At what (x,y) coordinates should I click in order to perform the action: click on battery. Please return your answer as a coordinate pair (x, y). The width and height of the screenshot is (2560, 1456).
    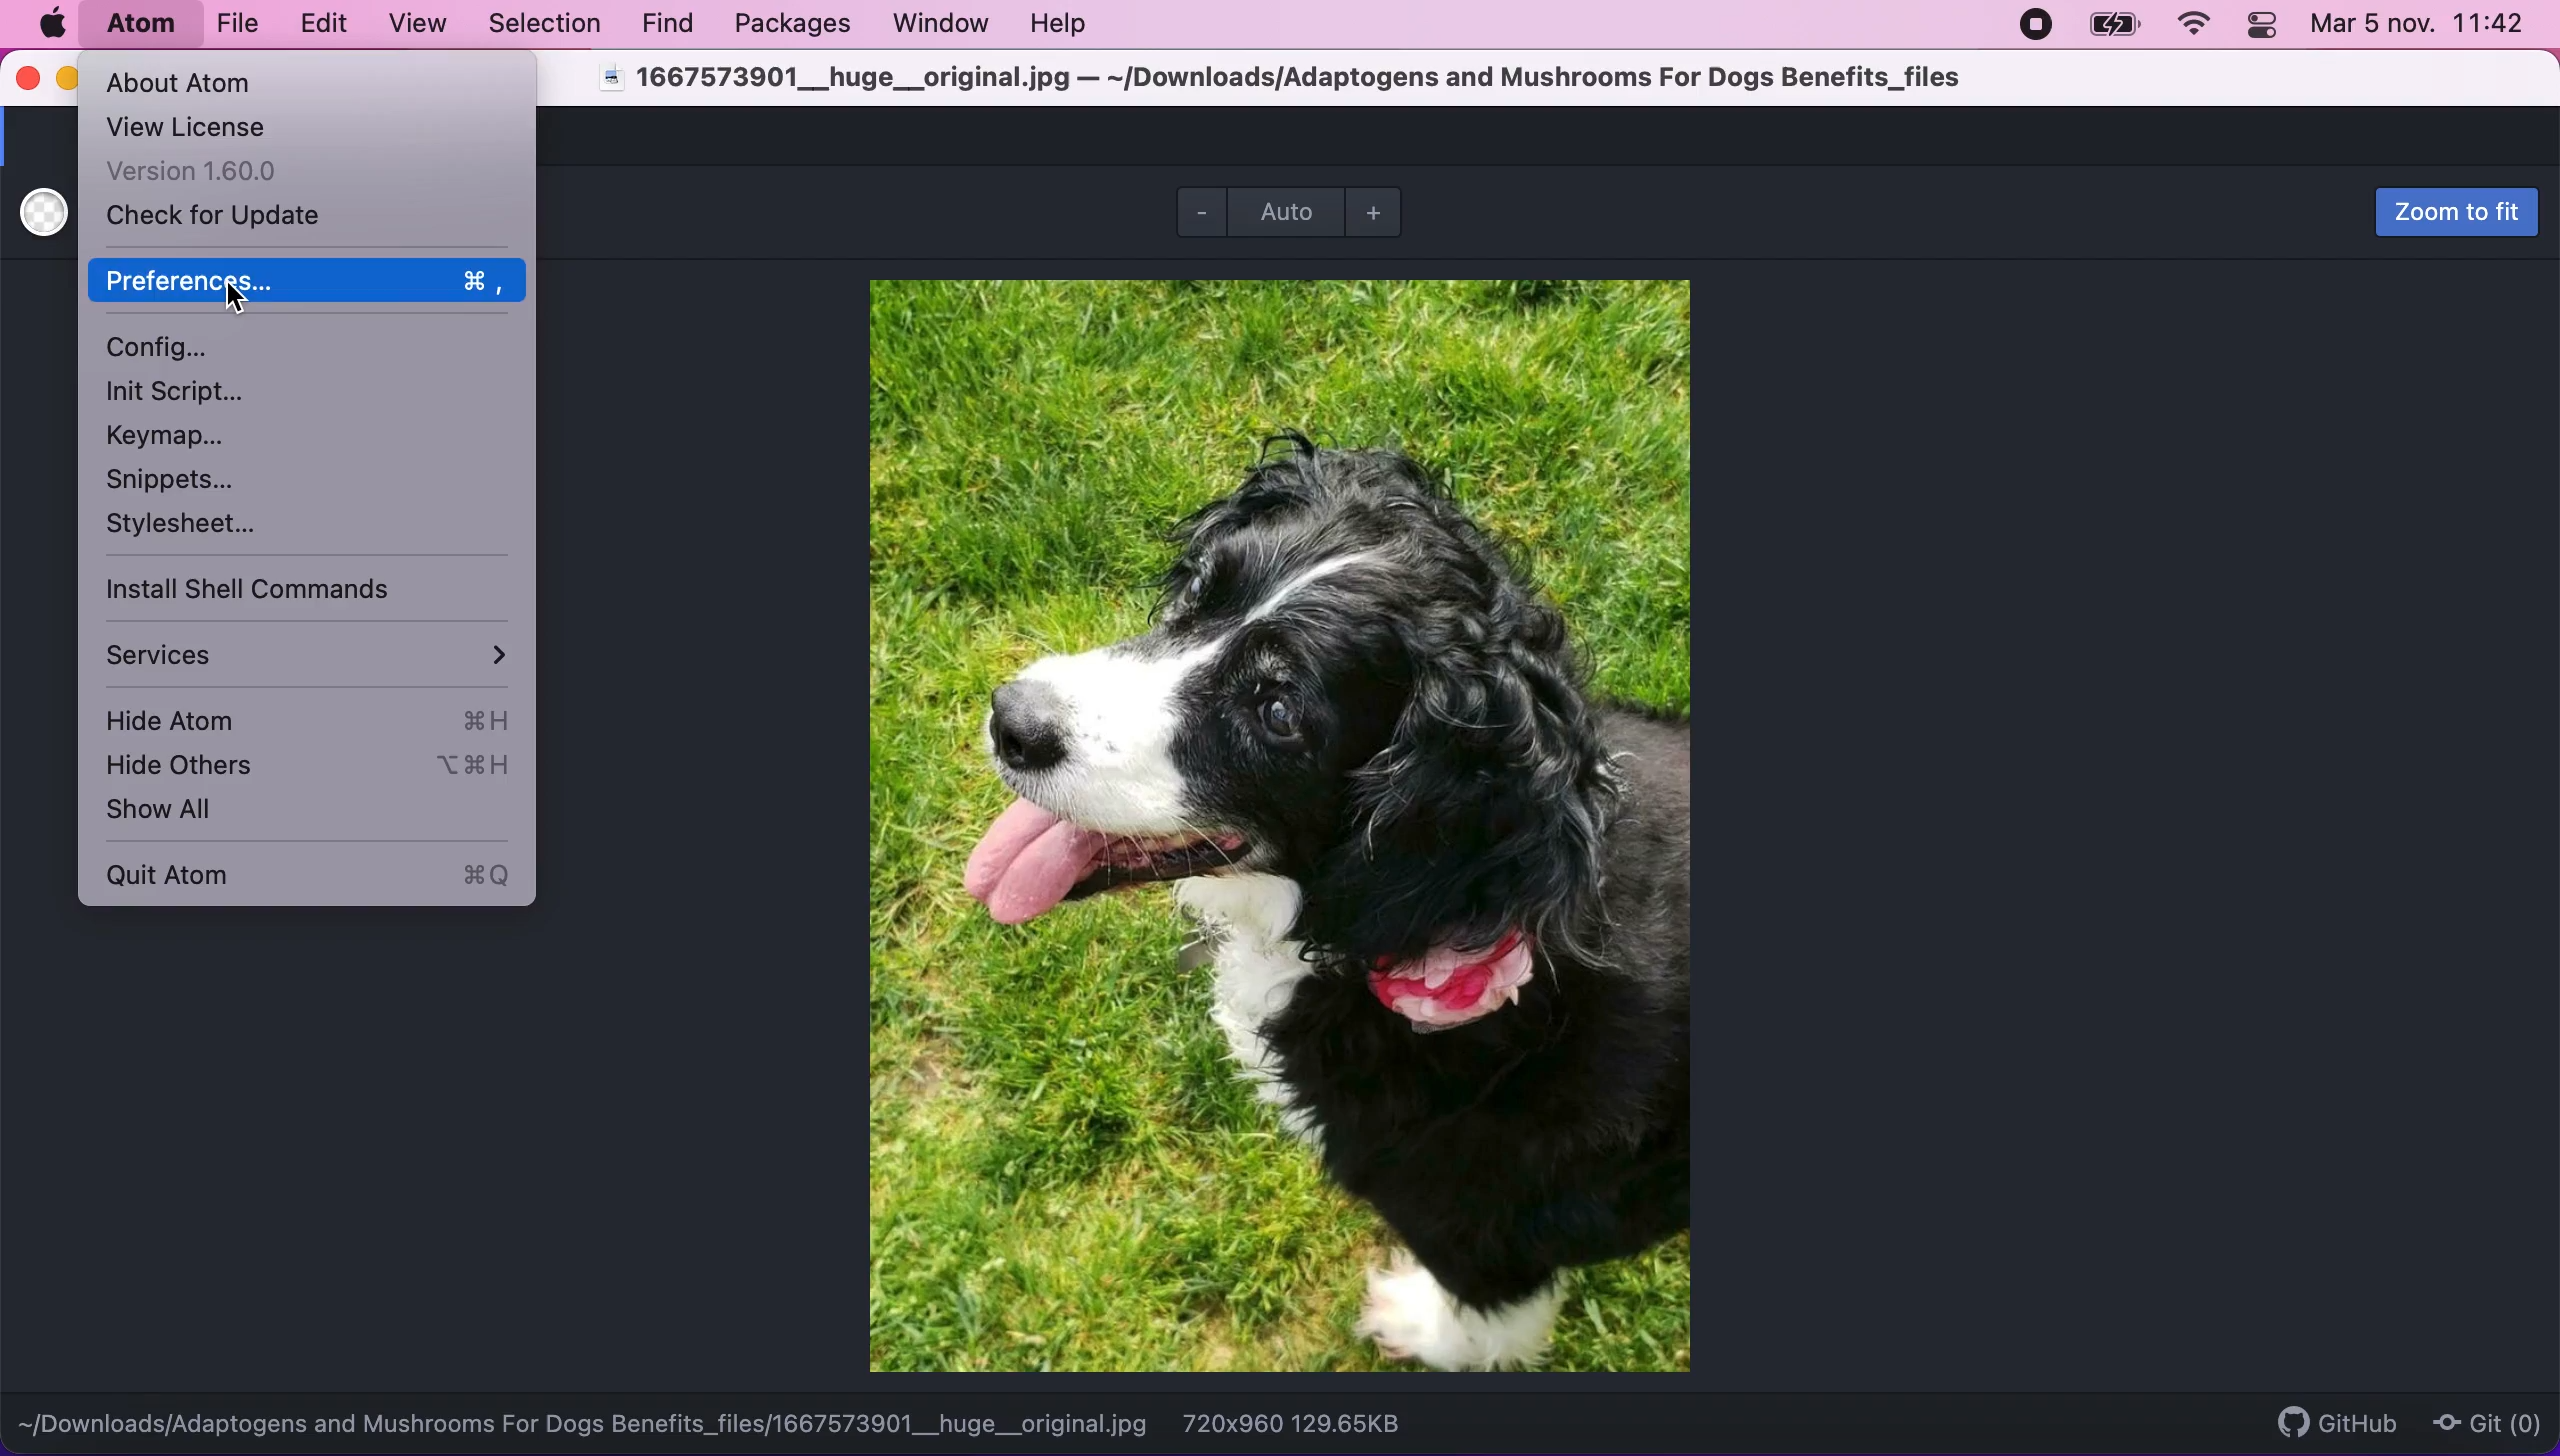
    Looking at the image, I should click on (2112, 28).